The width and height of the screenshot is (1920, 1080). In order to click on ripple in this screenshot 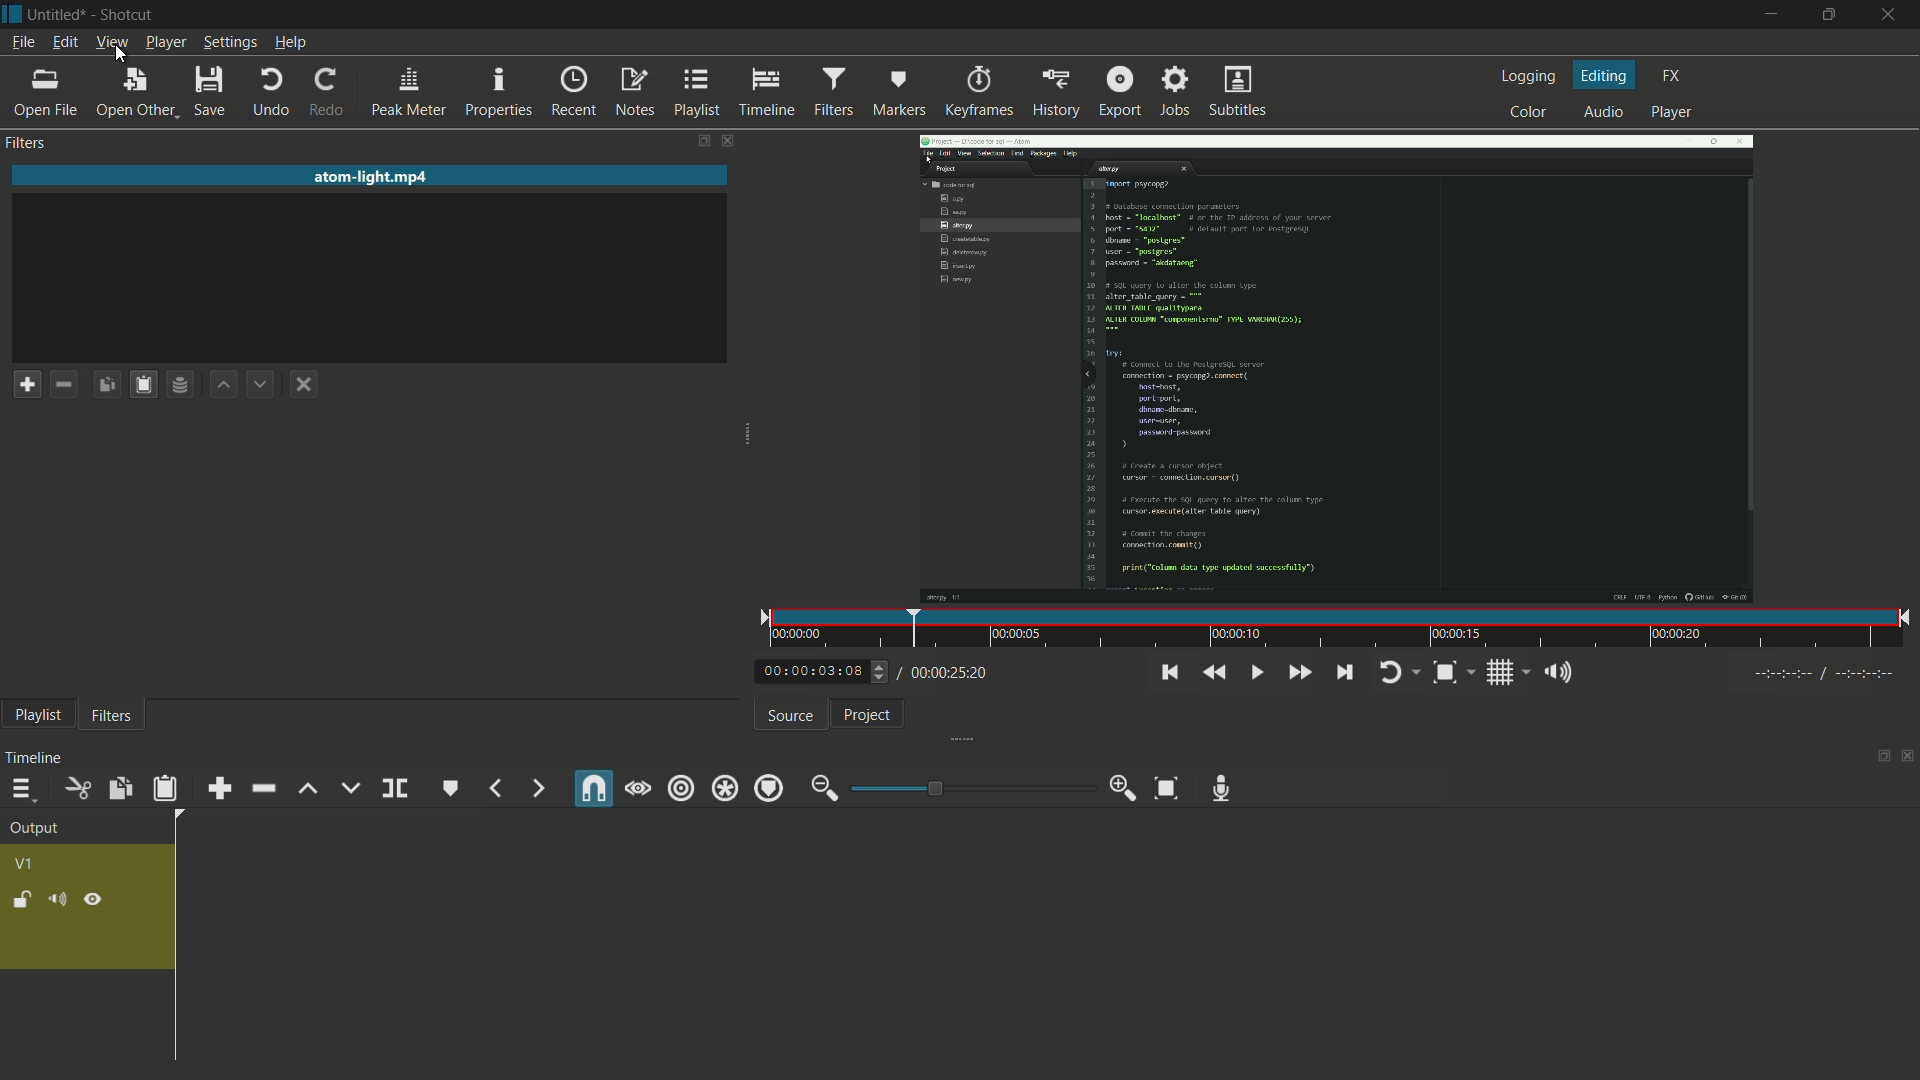, I will do `click(681, 788)`.